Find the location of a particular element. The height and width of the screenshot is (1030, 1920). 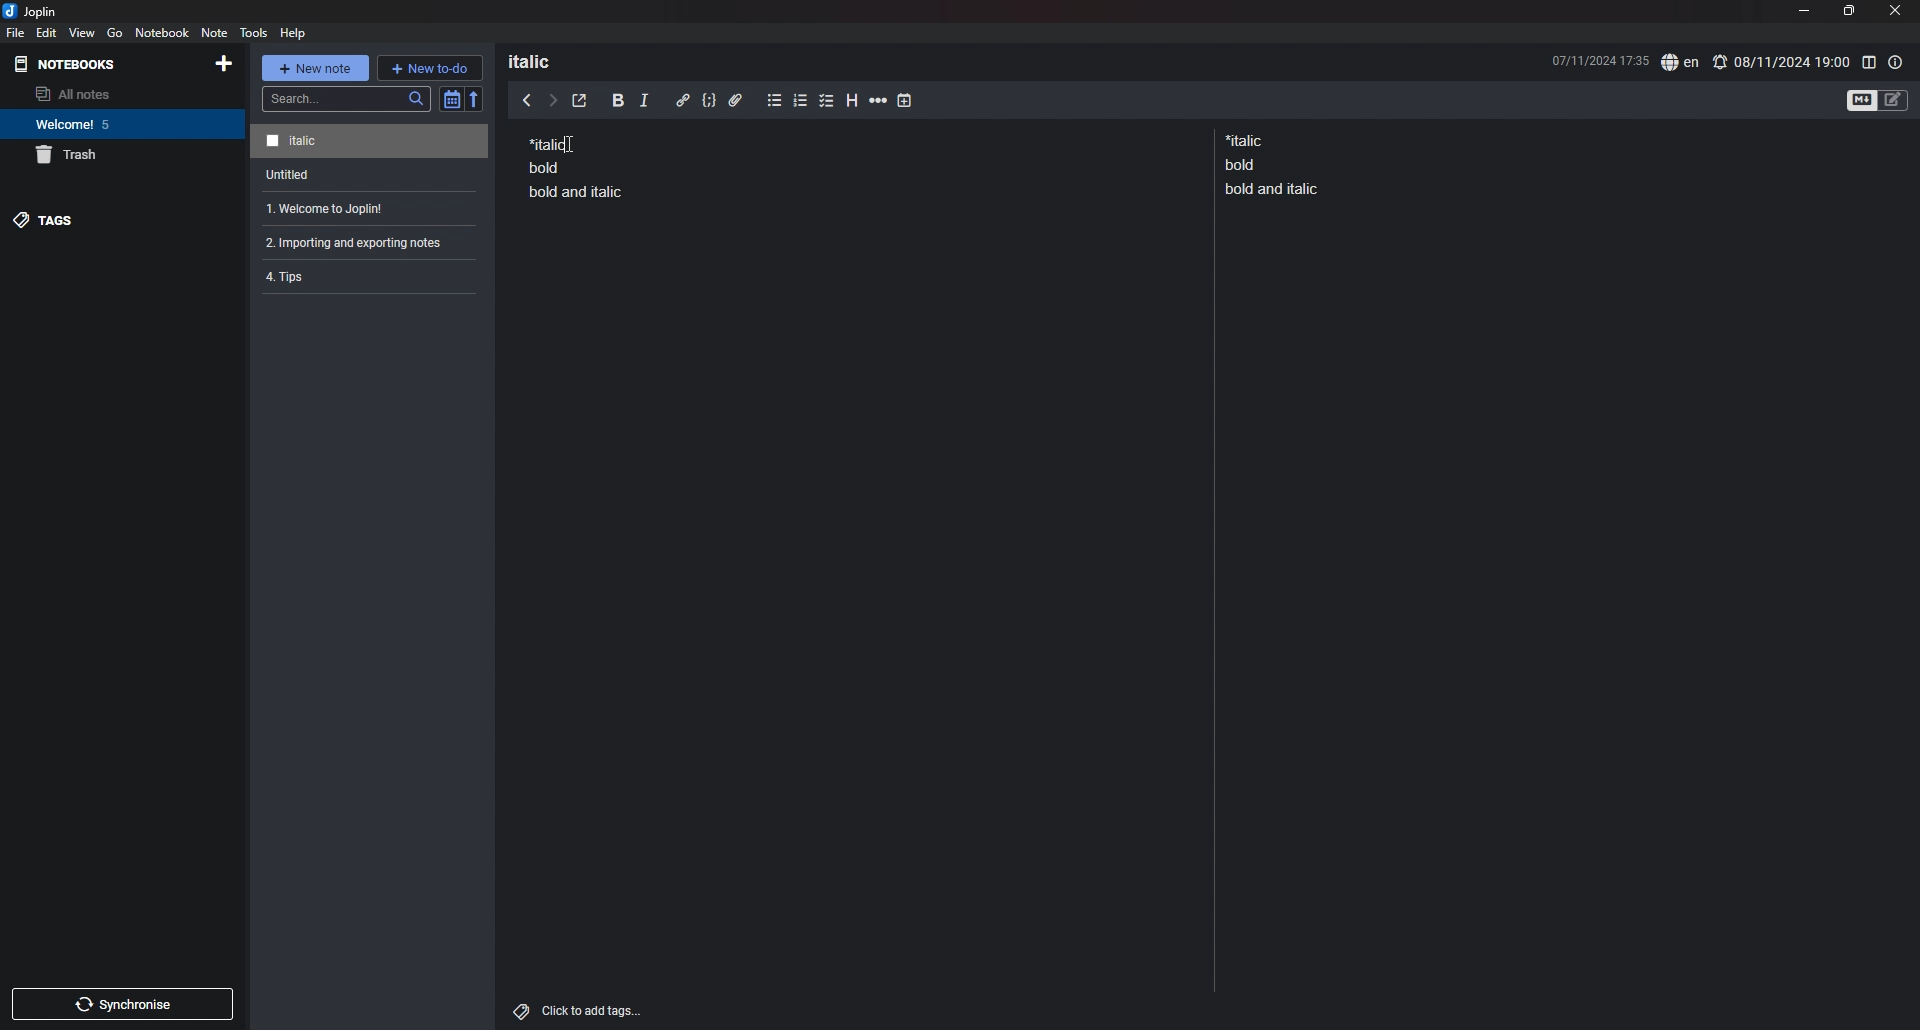

note is located at coordinates (361, 242).